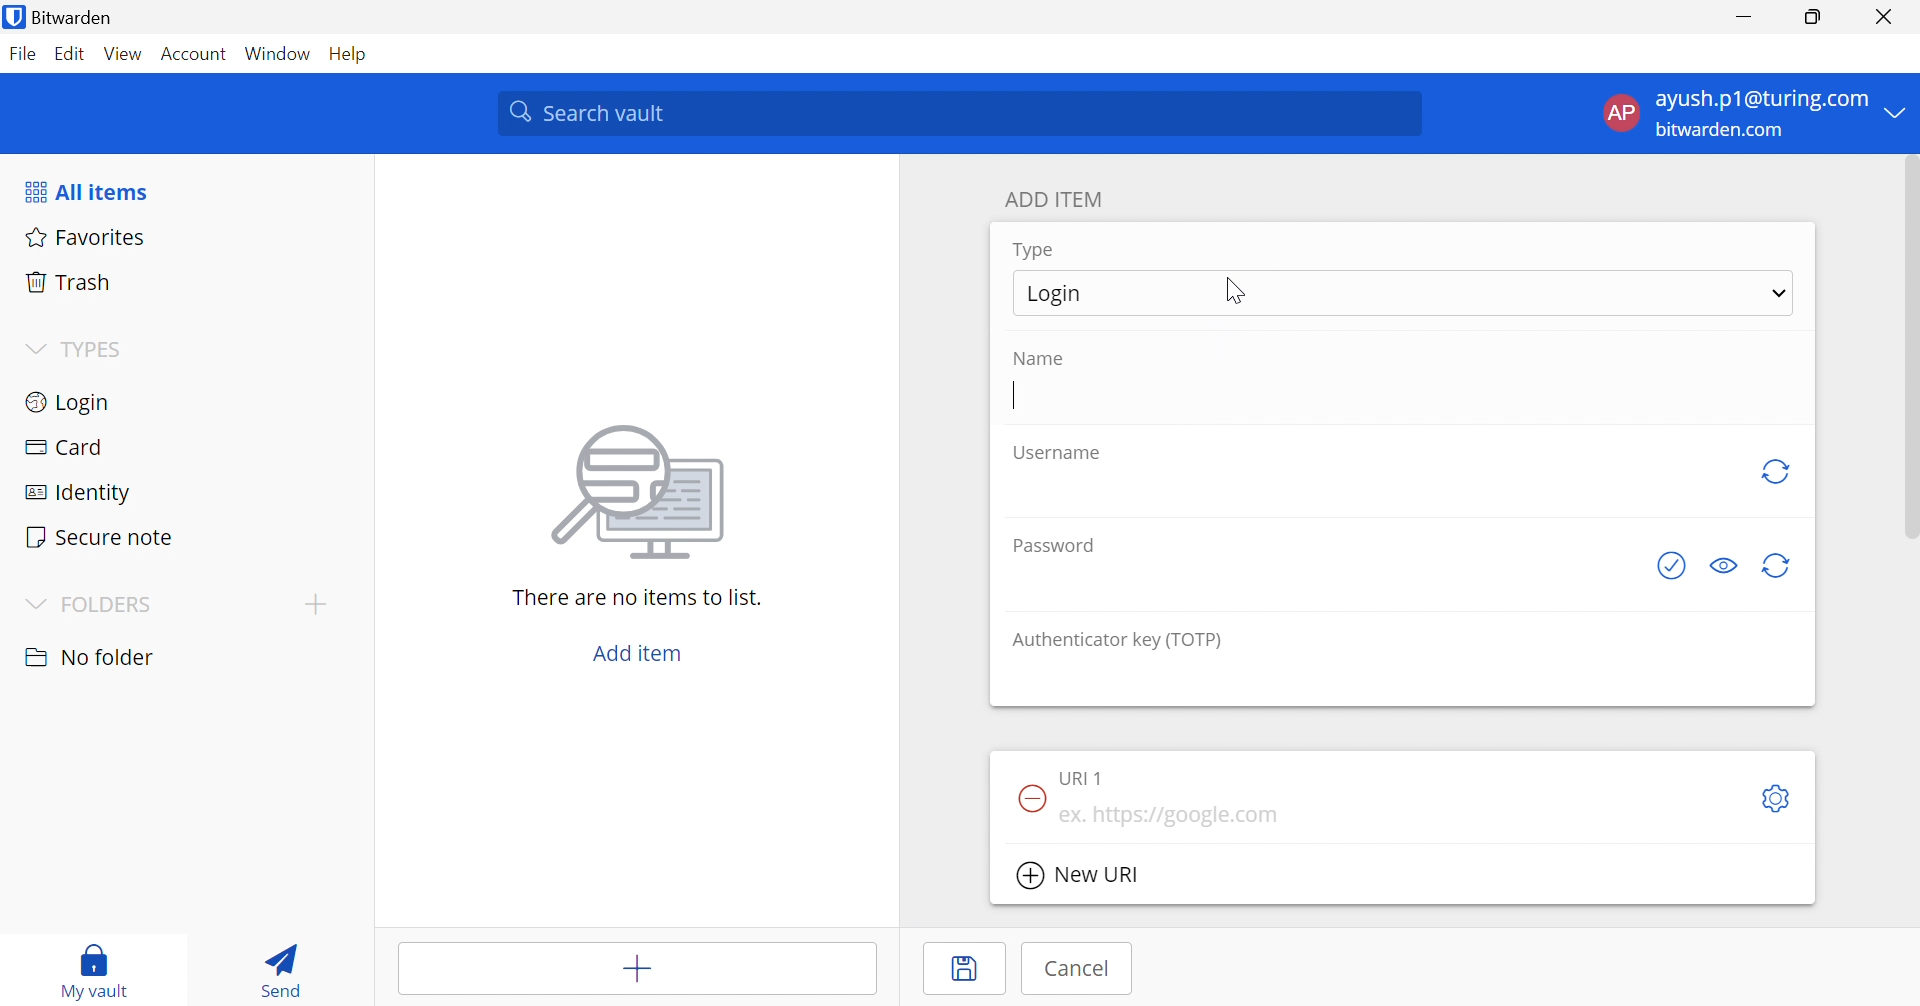  Describe the element at coordinates (1403, 293) in the screenshot. I see `Login` at that location.